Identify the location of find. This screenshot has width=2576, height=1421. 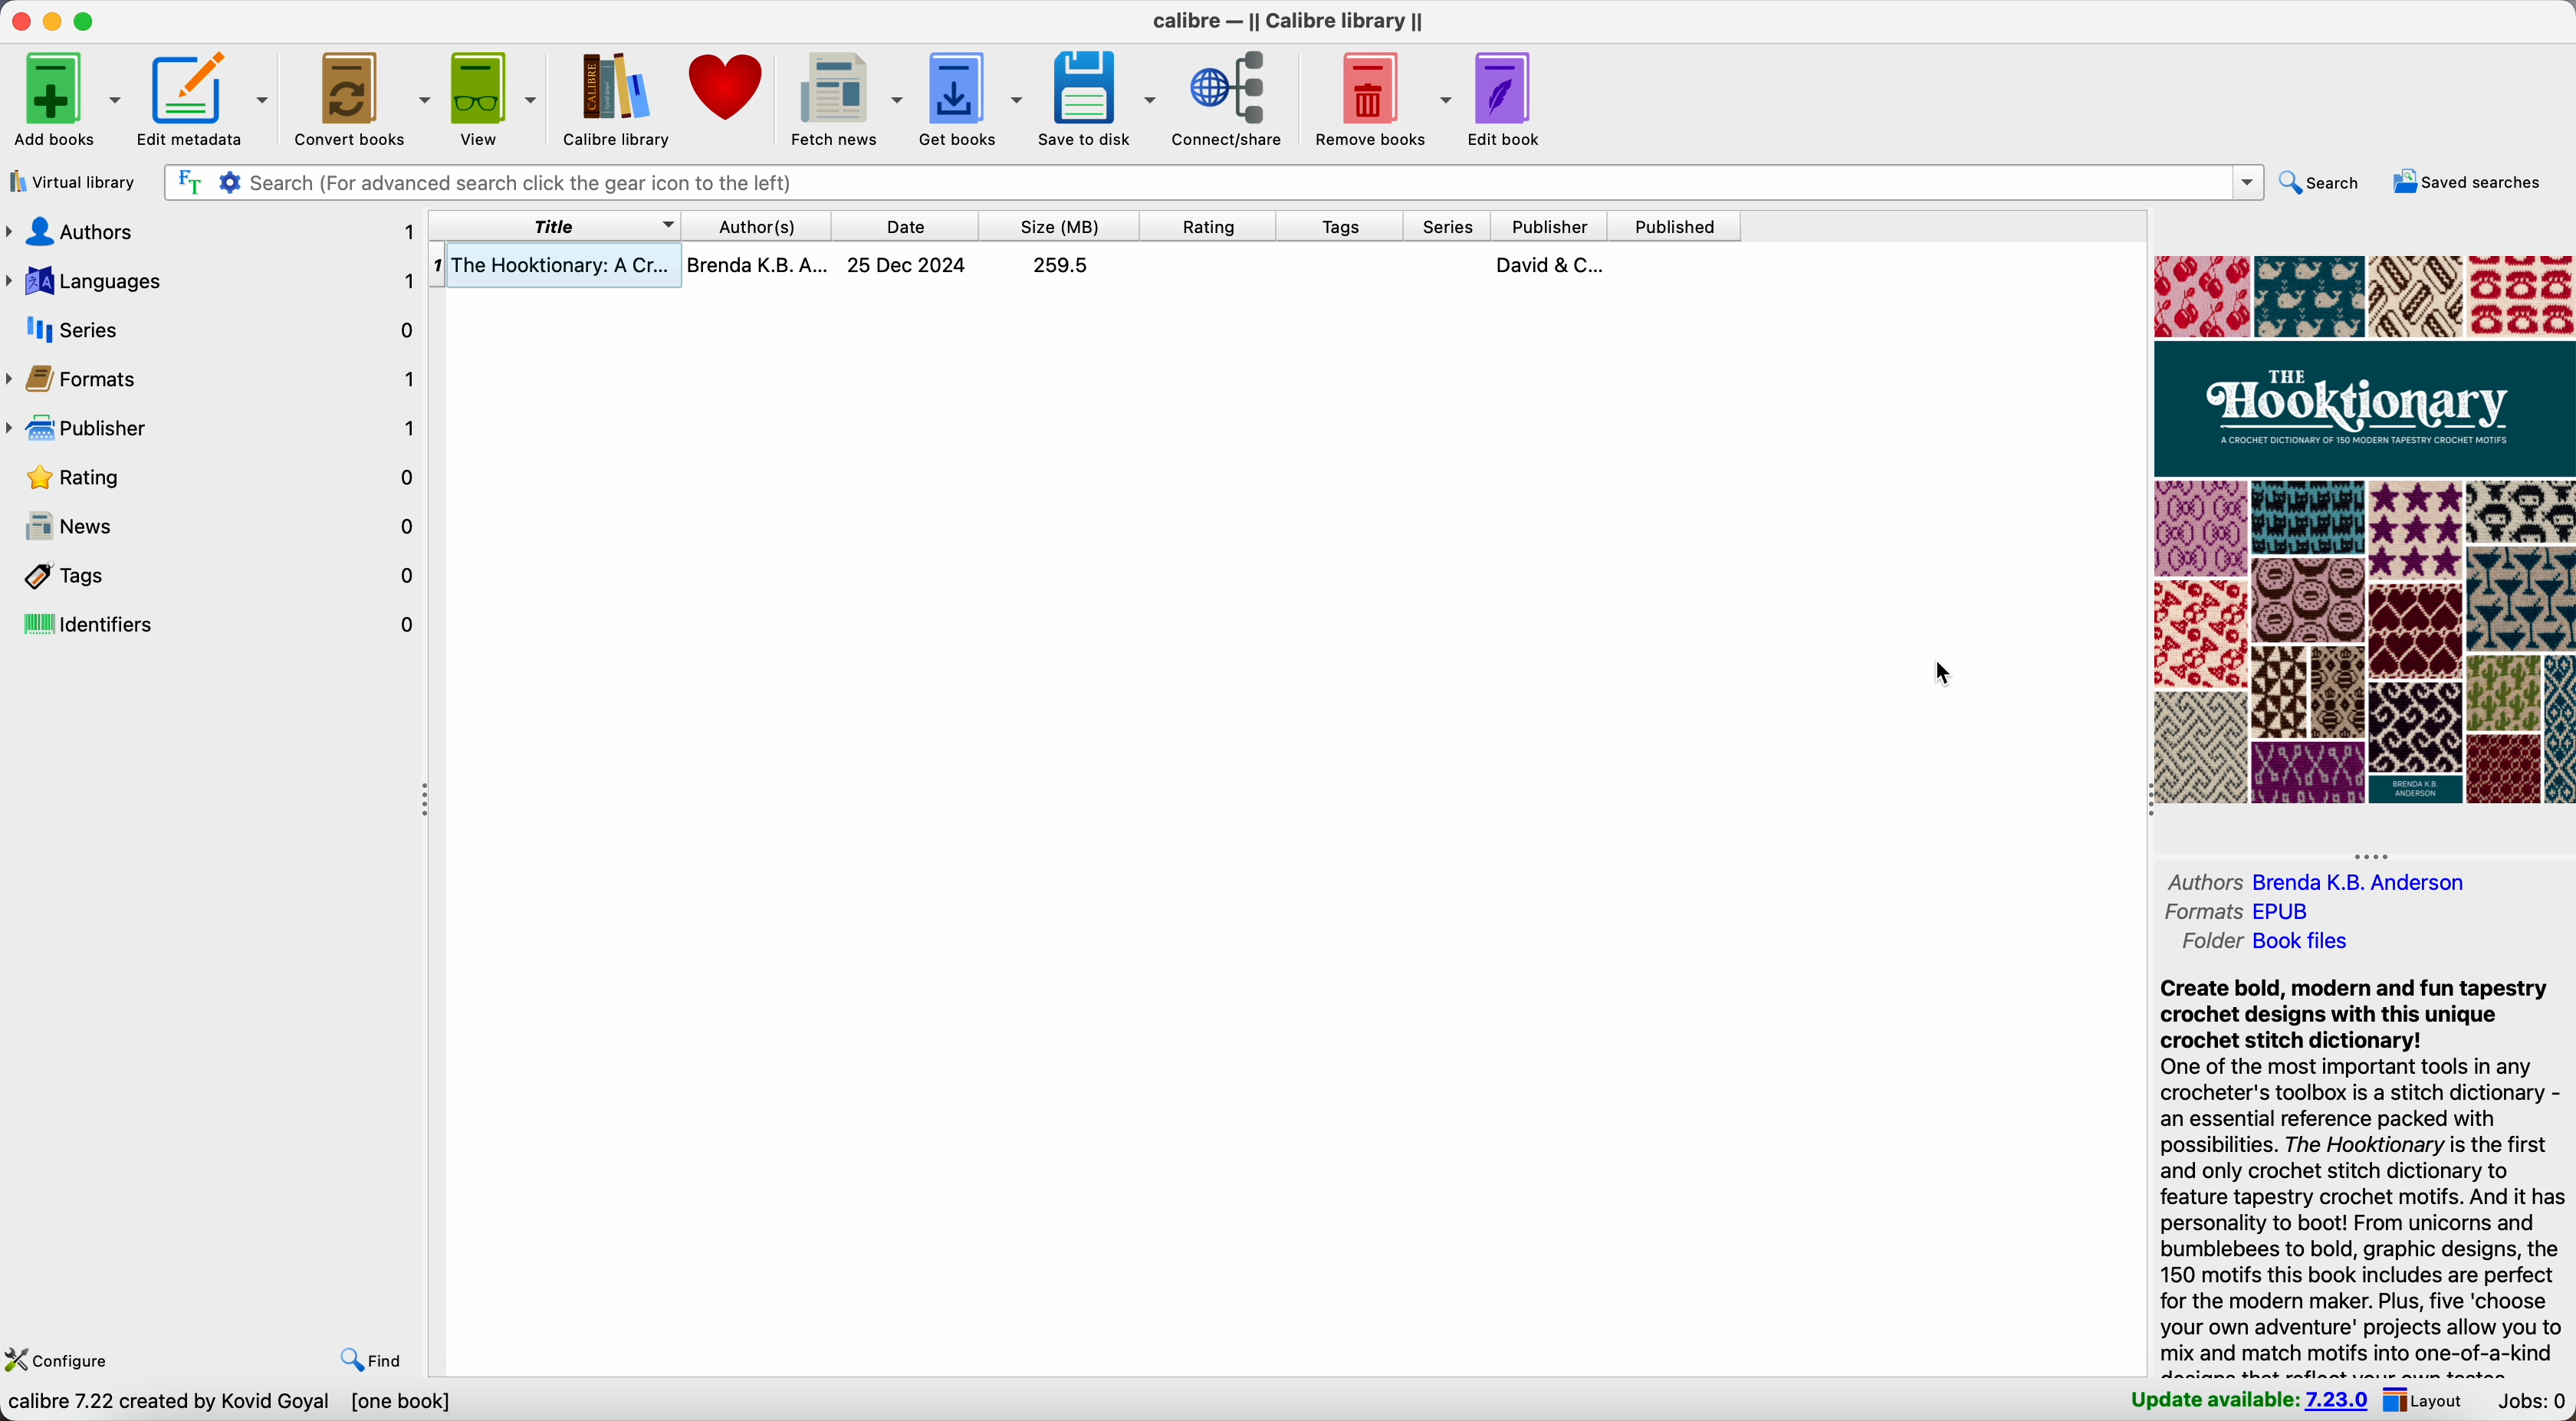
(370, 1361).